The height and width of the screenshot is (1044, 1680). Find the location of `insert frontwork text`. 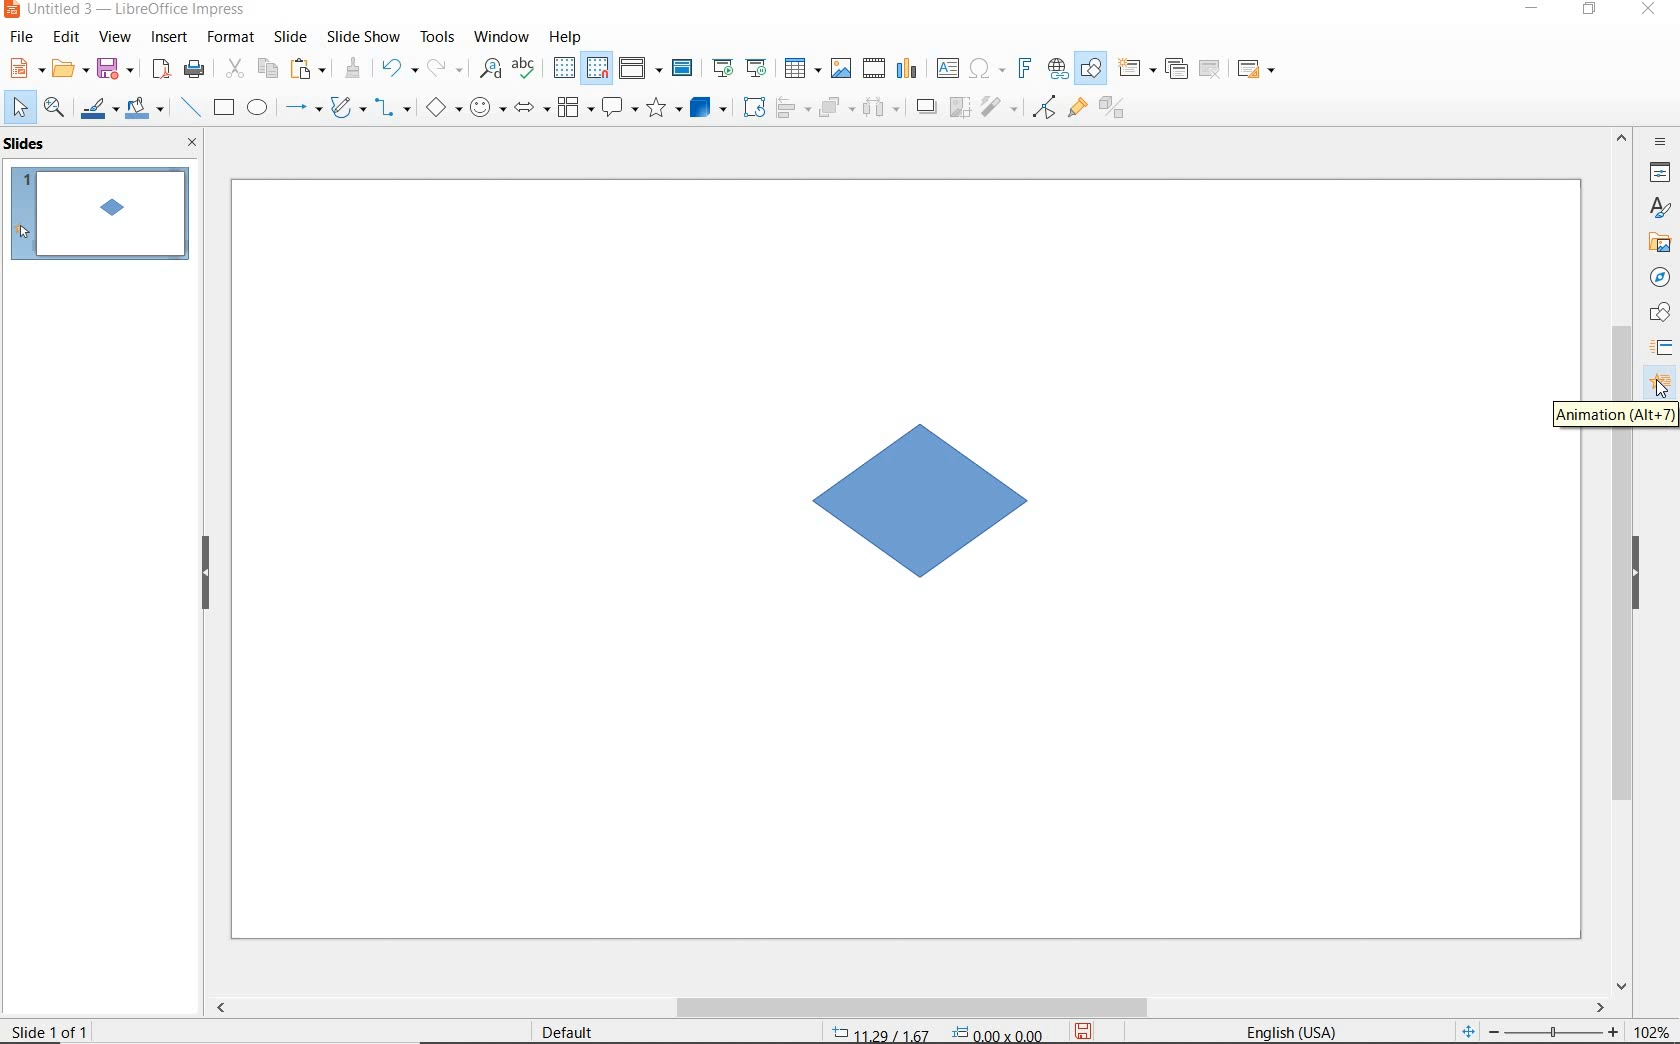

insert frontwork text is located at coordinates (1024, 68).